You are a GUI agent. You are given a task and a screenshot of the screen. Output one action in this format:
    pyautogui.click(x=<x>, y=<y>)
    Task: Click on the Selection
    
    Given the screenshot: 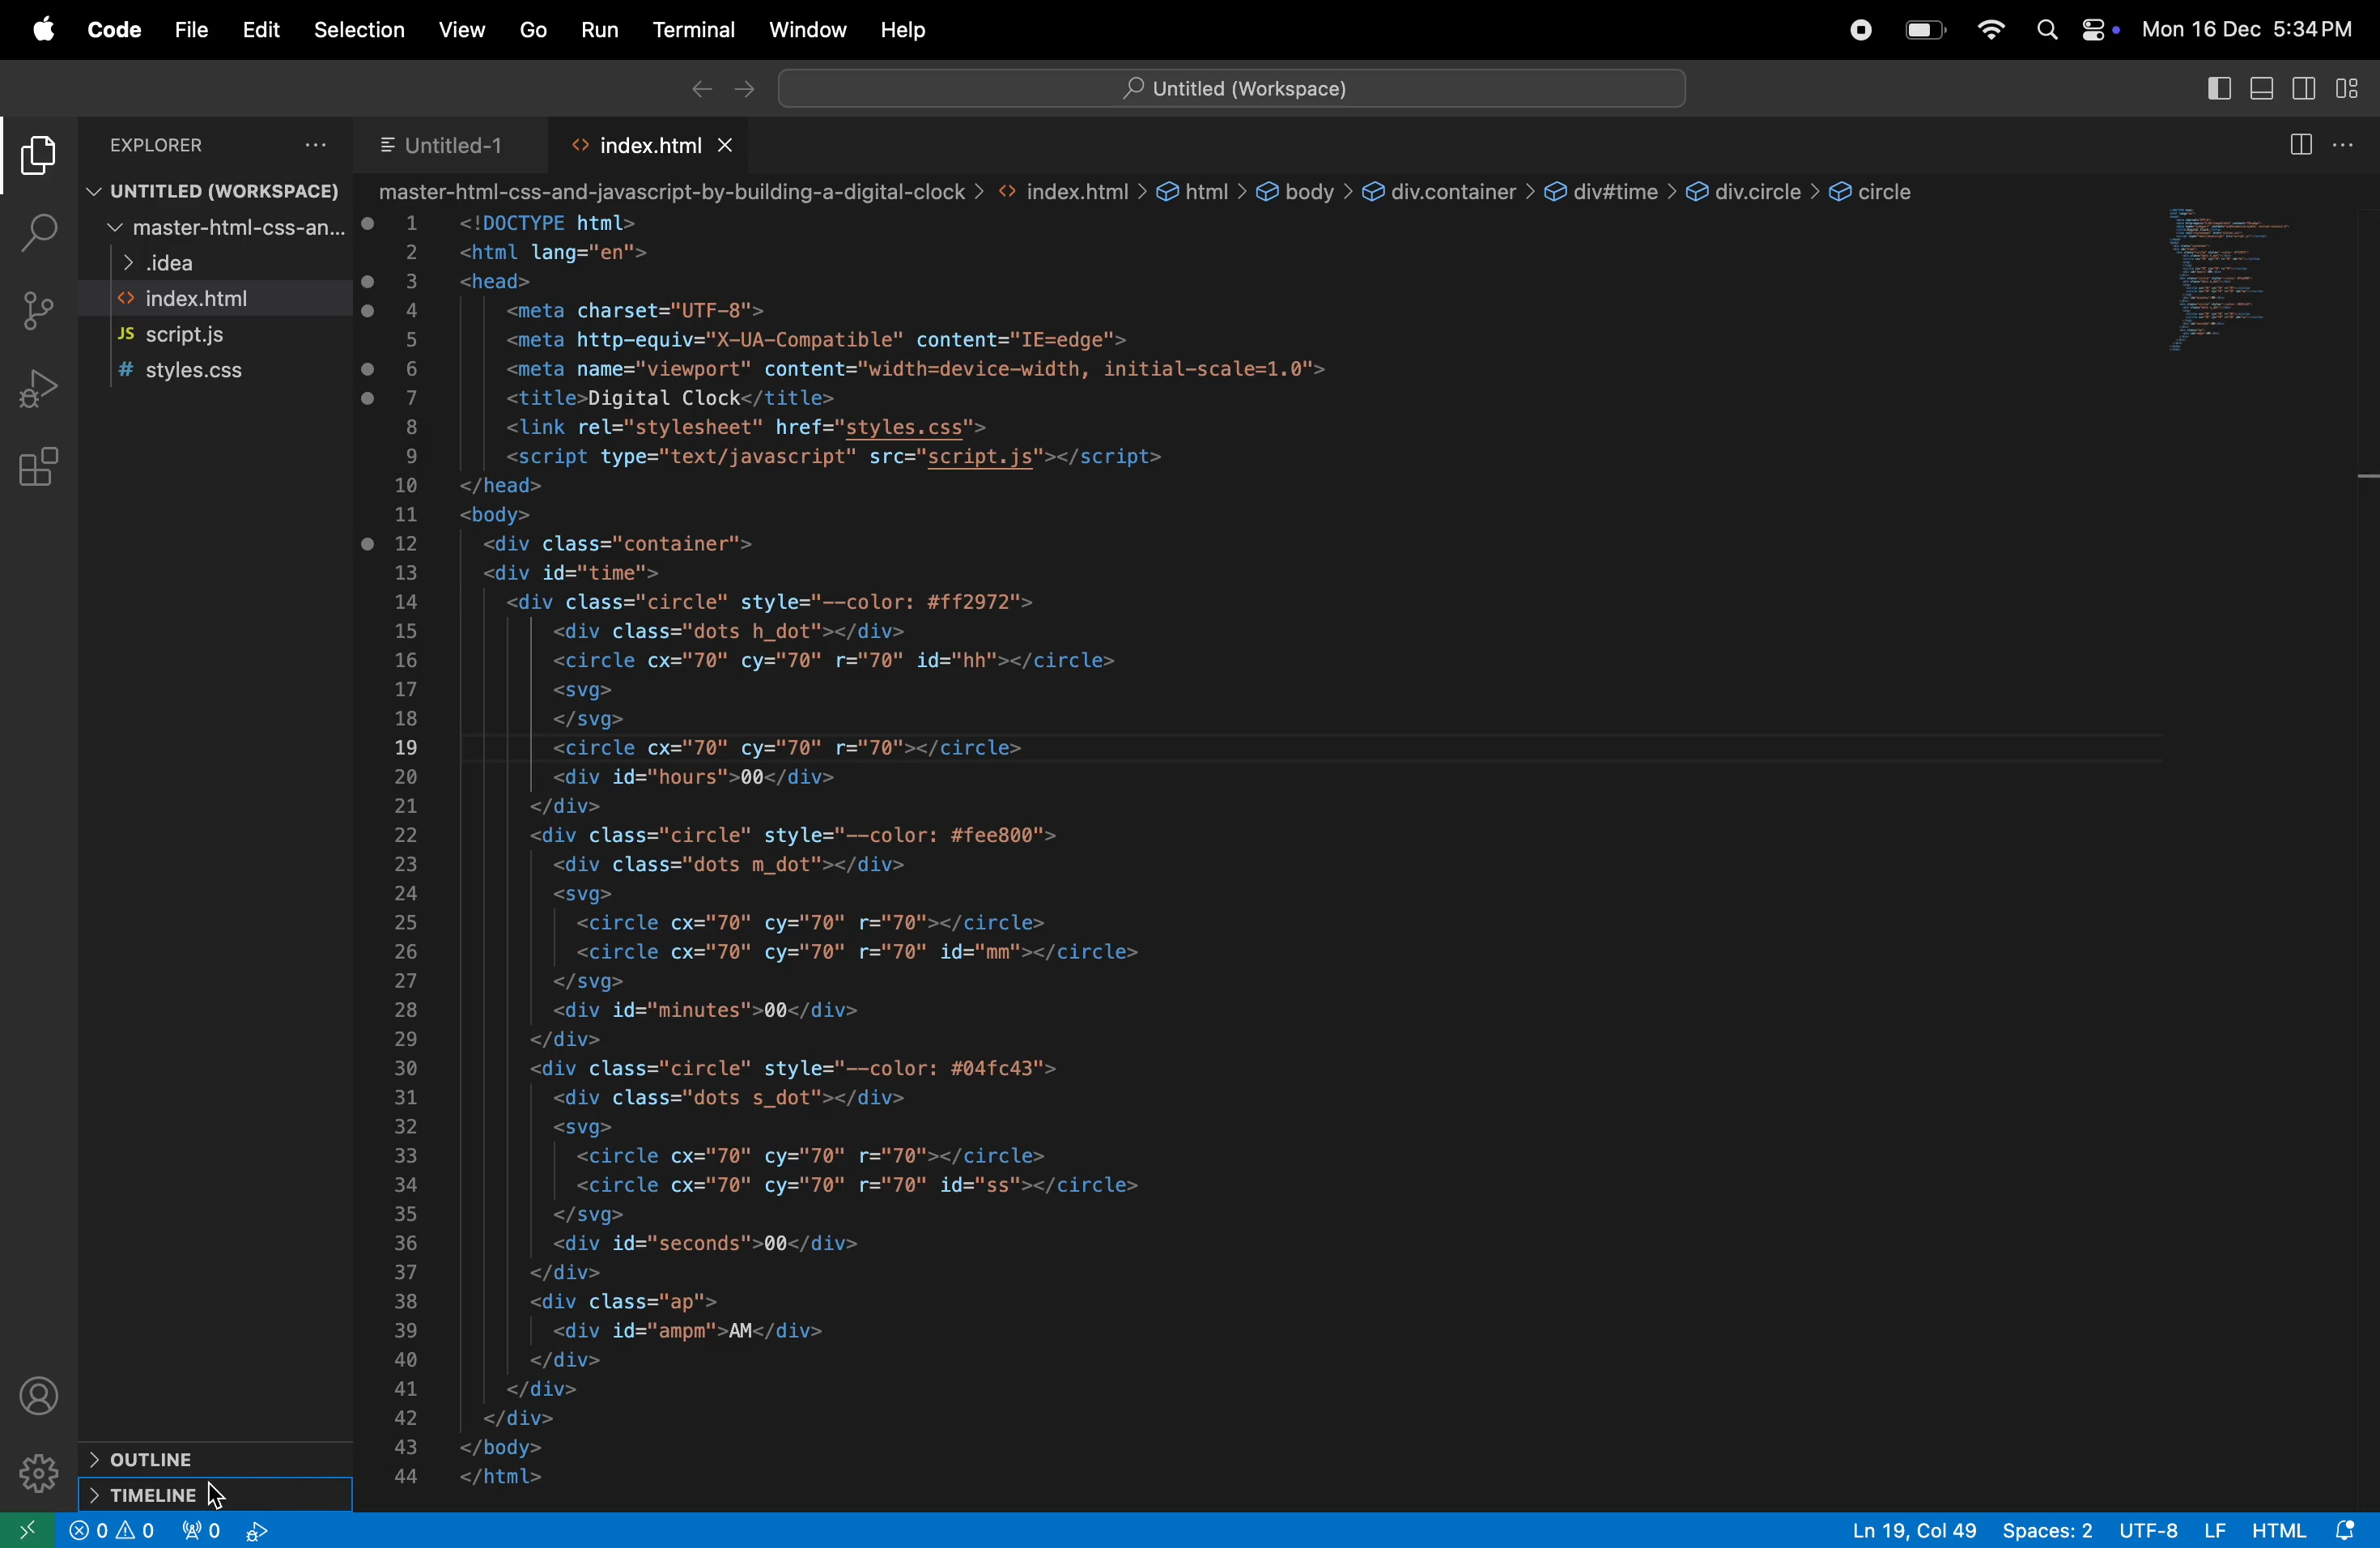 What is the action you would take?
    pyautogui.click(x=358, y=33)
    